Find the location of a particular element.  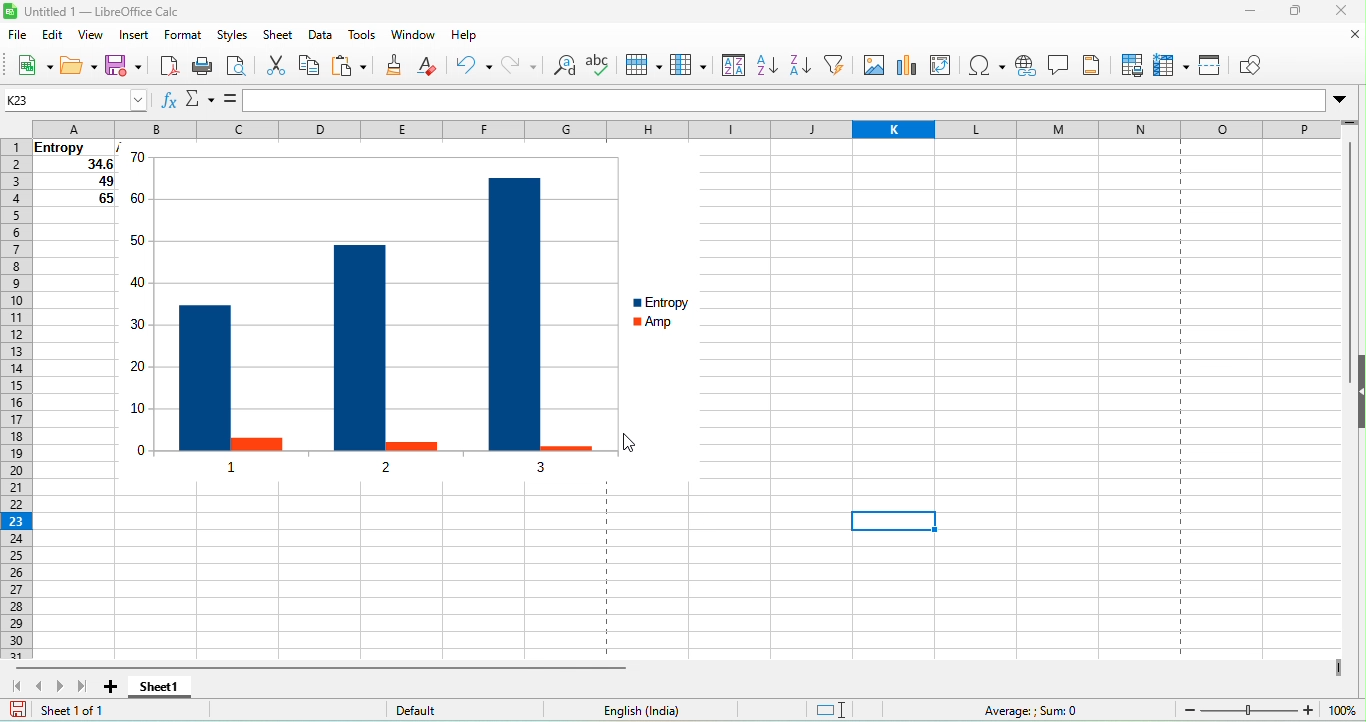

drag to view columns is located at coordinates (1335, 666).